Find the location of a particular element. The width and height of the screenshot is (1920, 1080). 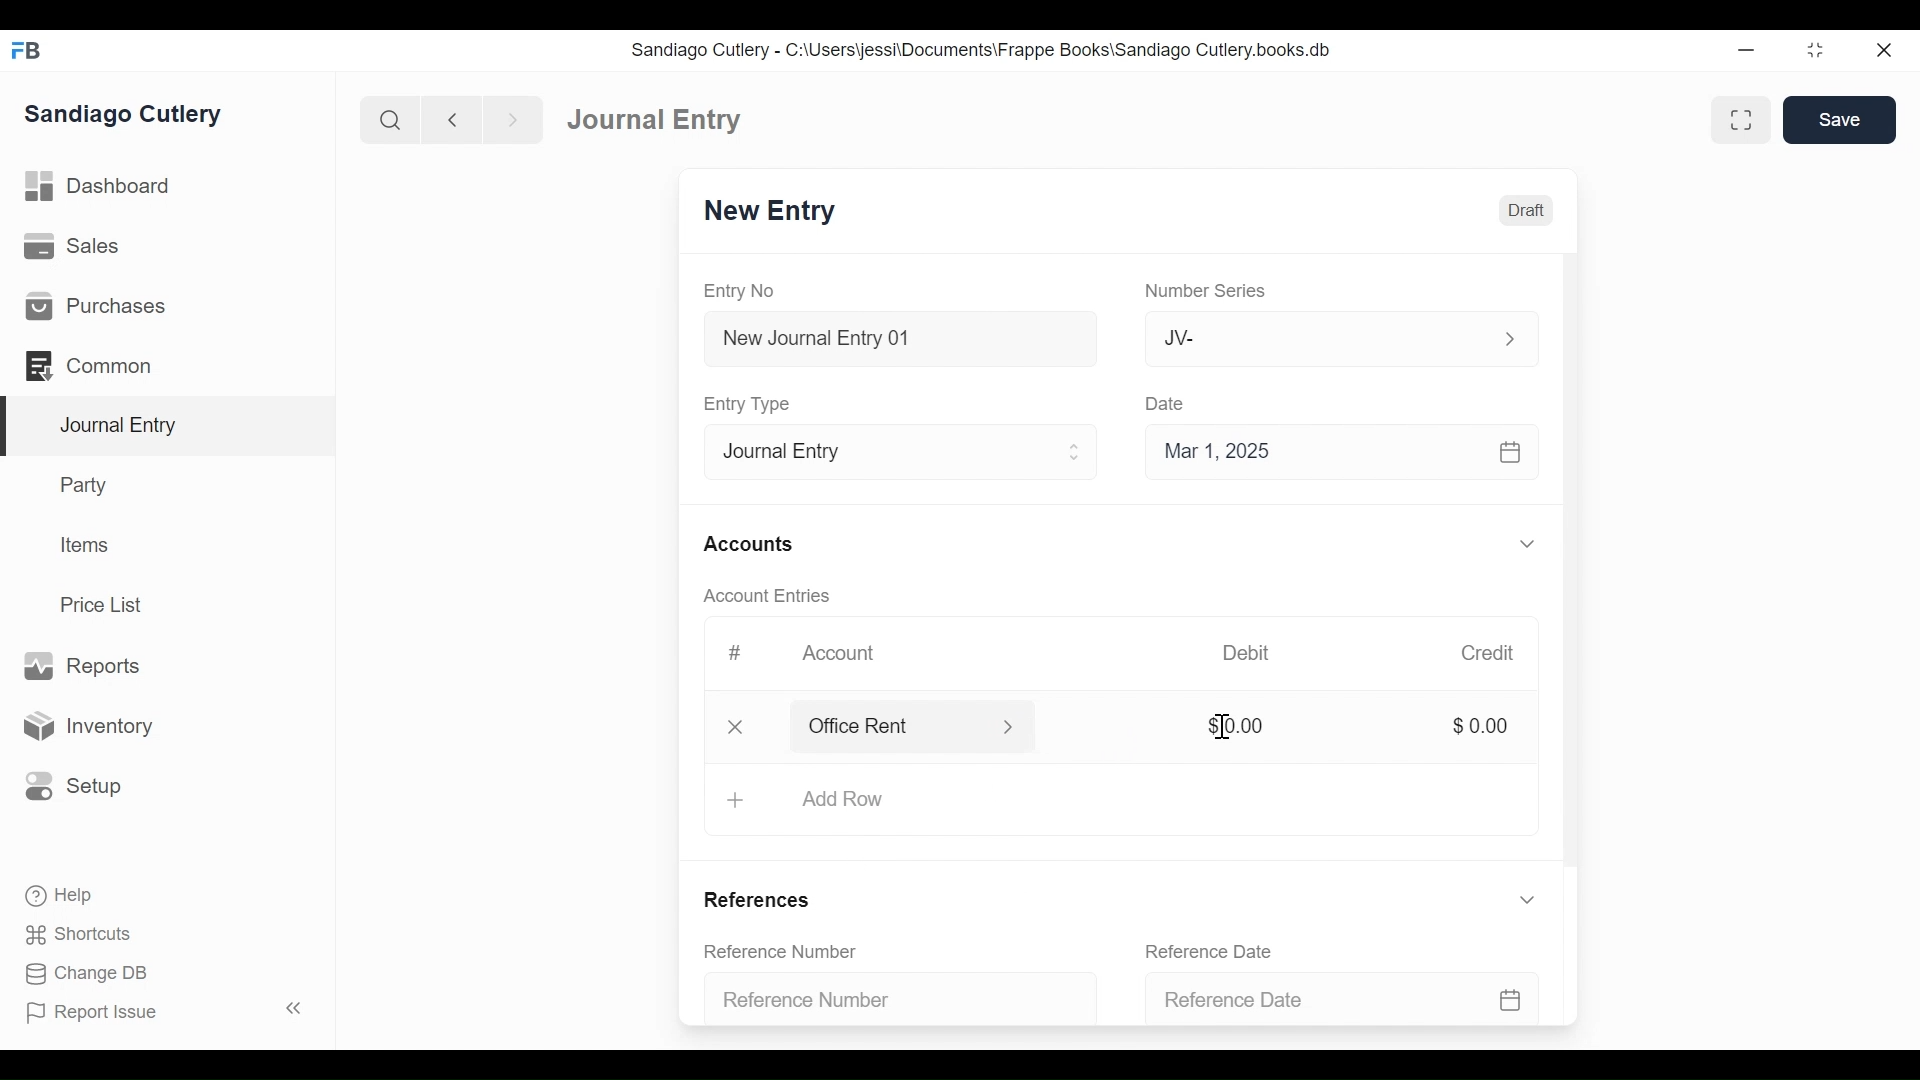

Draft is located at coordinates (1523, 210).